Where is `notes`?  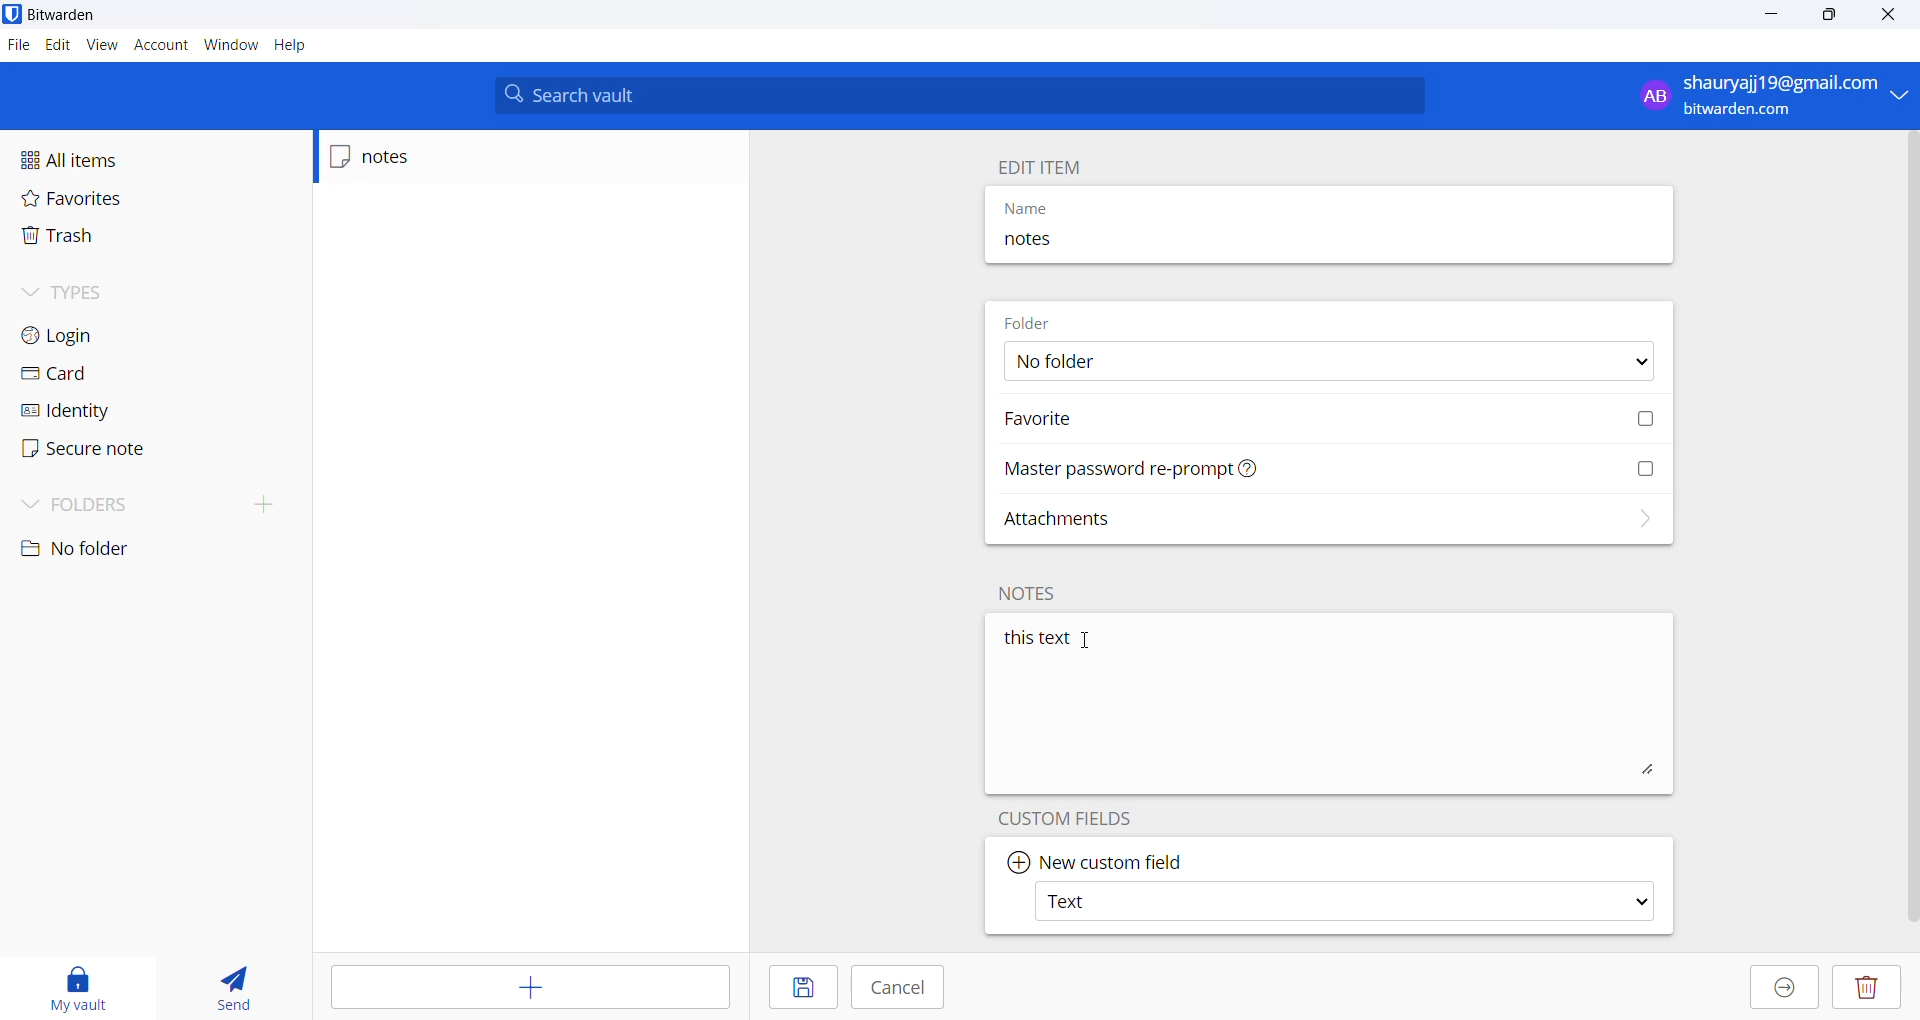 notes is located at coordinates (1101, 246).